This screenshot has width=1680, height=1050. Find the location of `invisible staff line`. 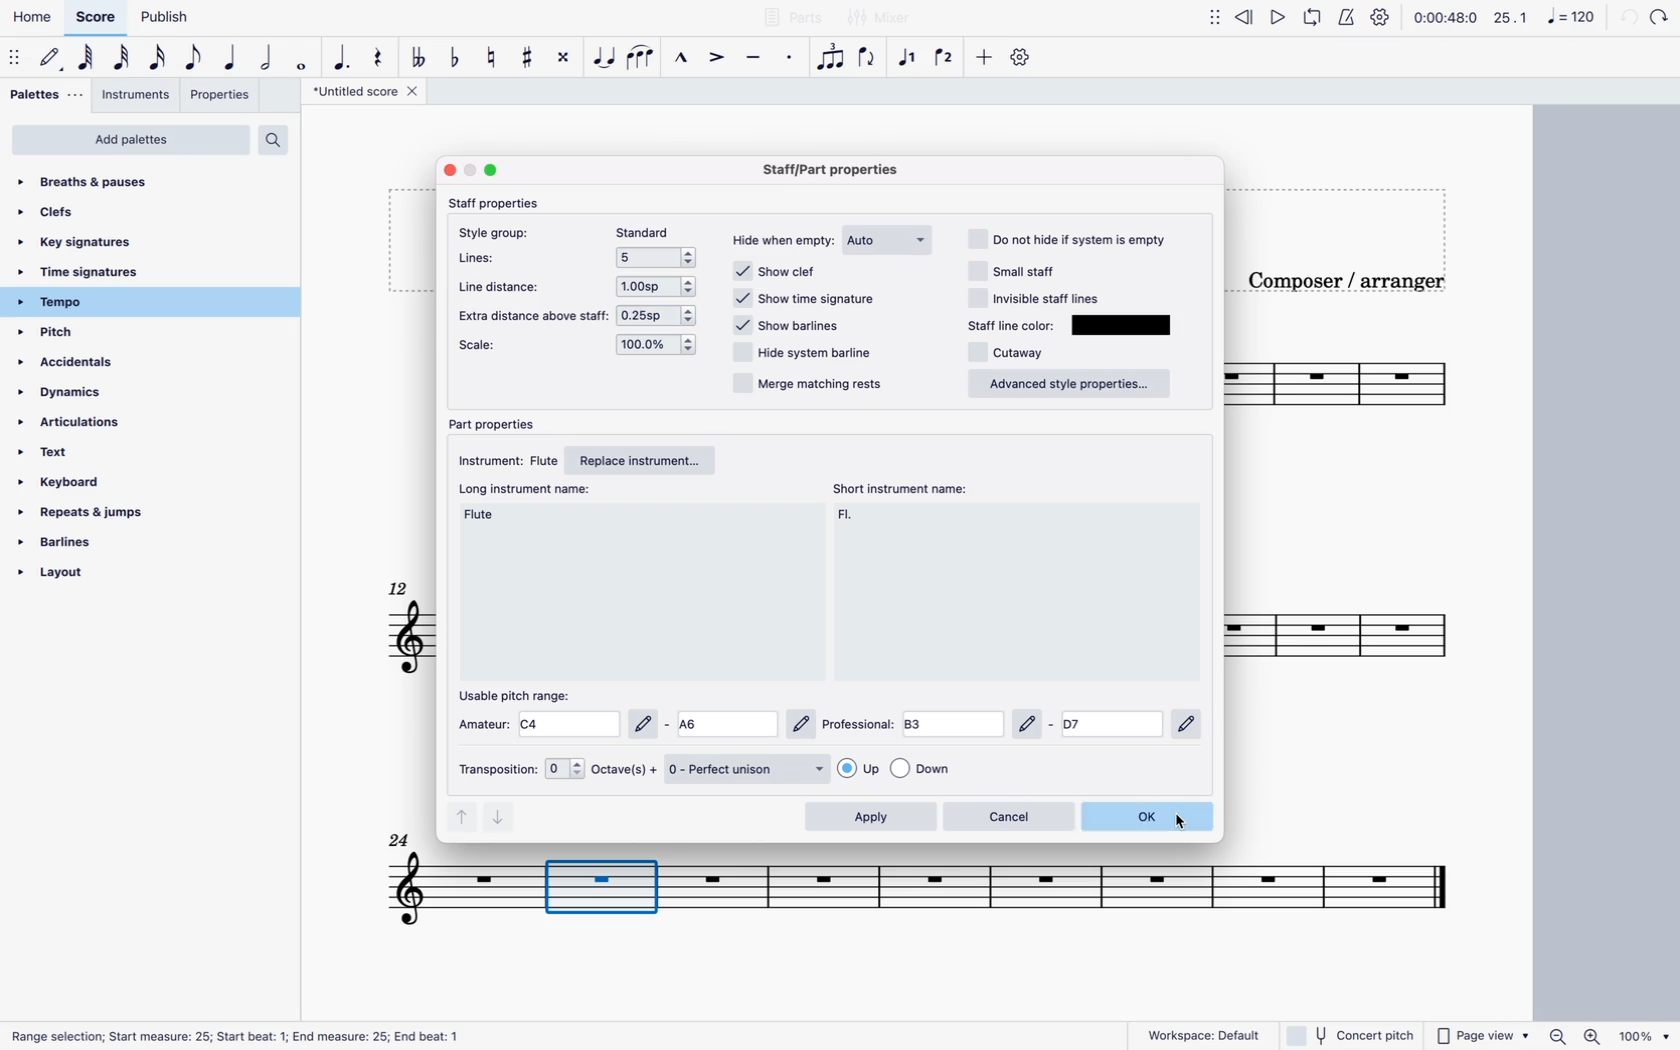

invisible staff line is located at coordinates (1037, 298).